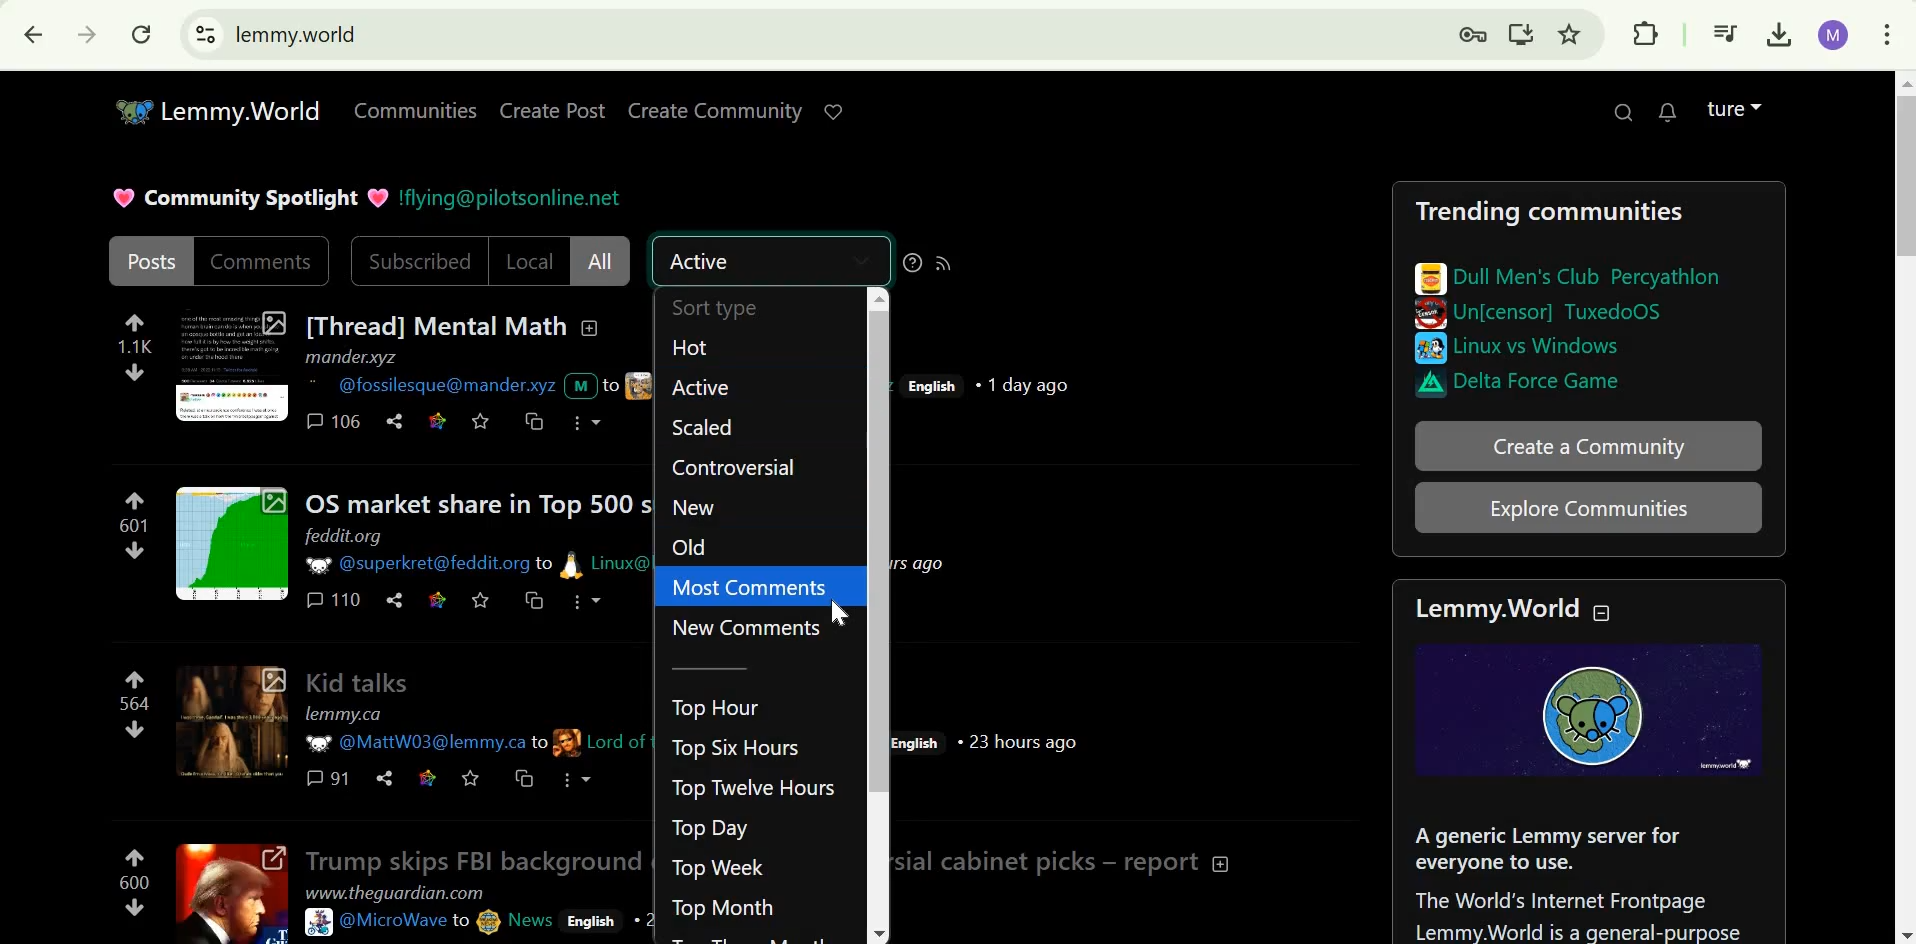  I want to click on Kid talks, so click(358, 680).